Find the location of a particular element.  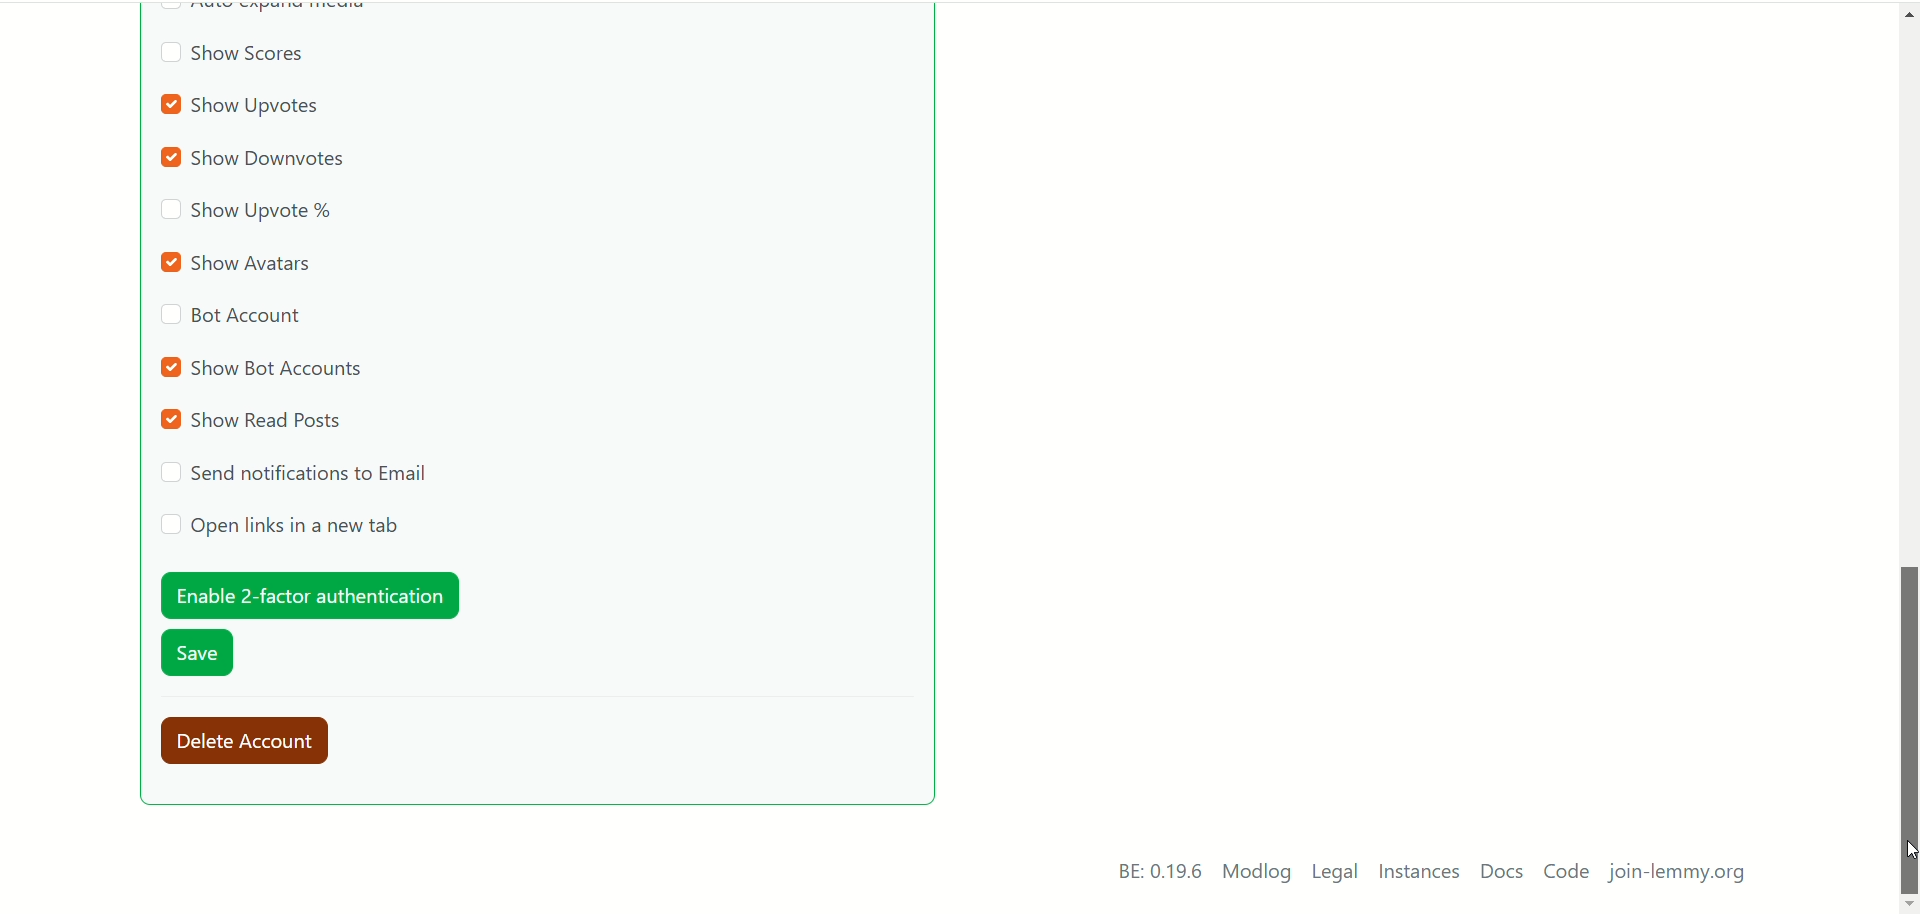

enable 2 factor authentication is located at coordinates (307, 595).